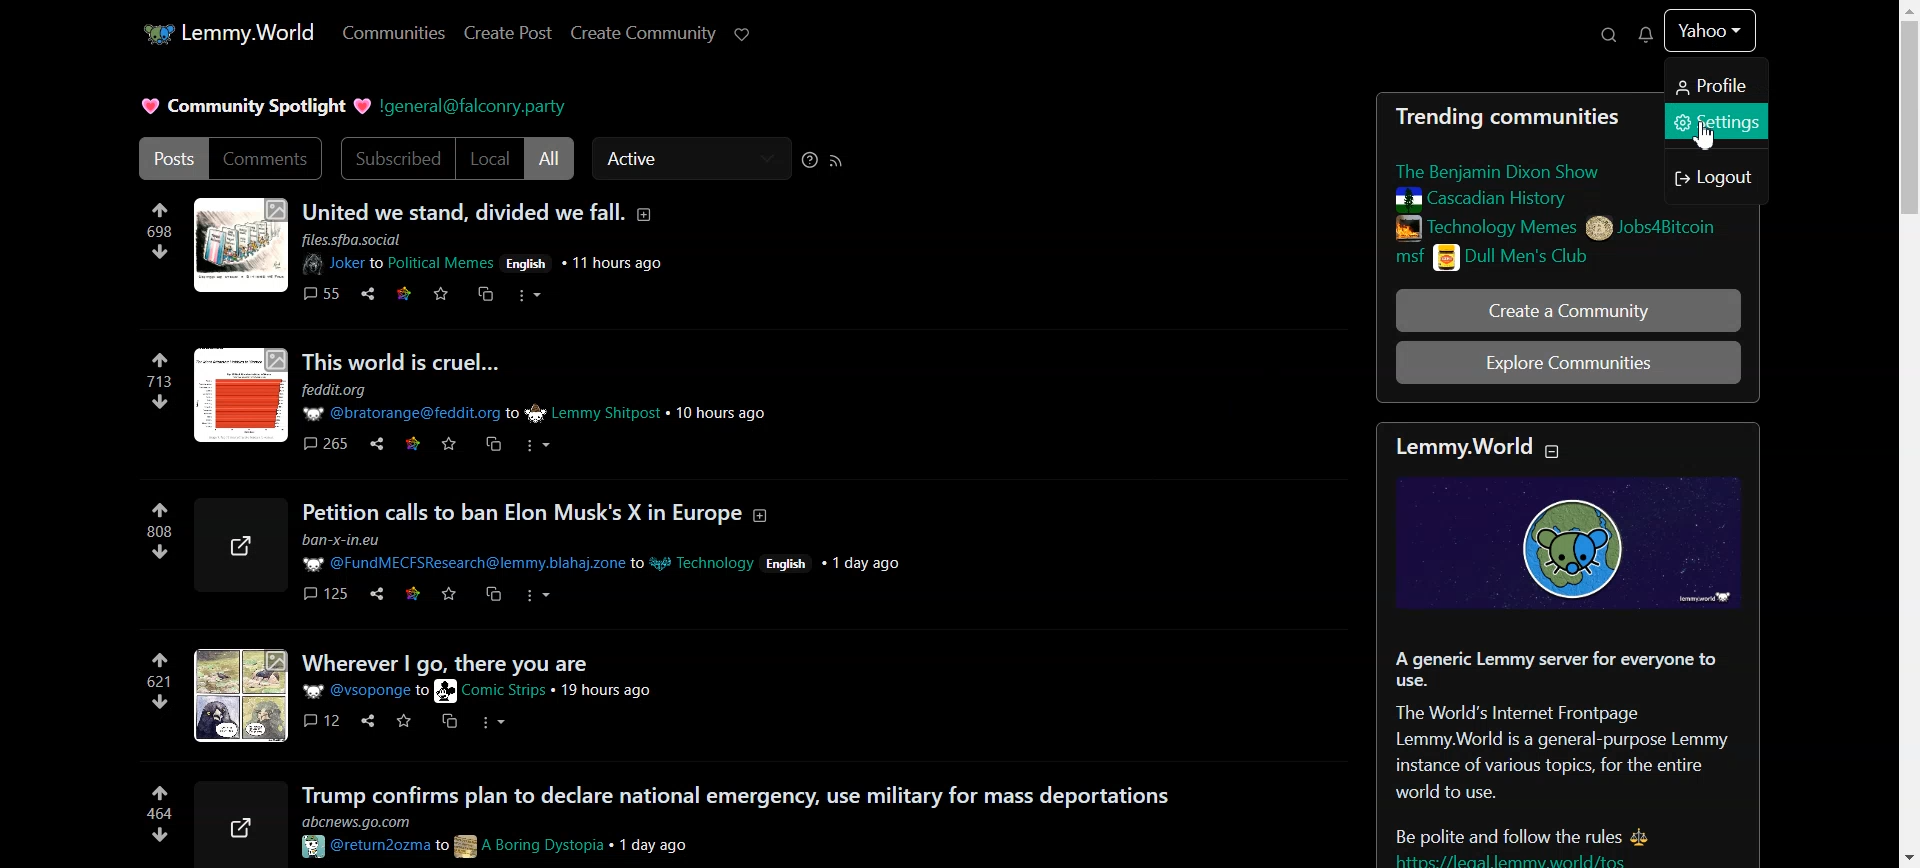 This screenshot has height=868, width=1920. Describe the element at coordinates (154, 383) in the screenshot. I see `713` at that location.